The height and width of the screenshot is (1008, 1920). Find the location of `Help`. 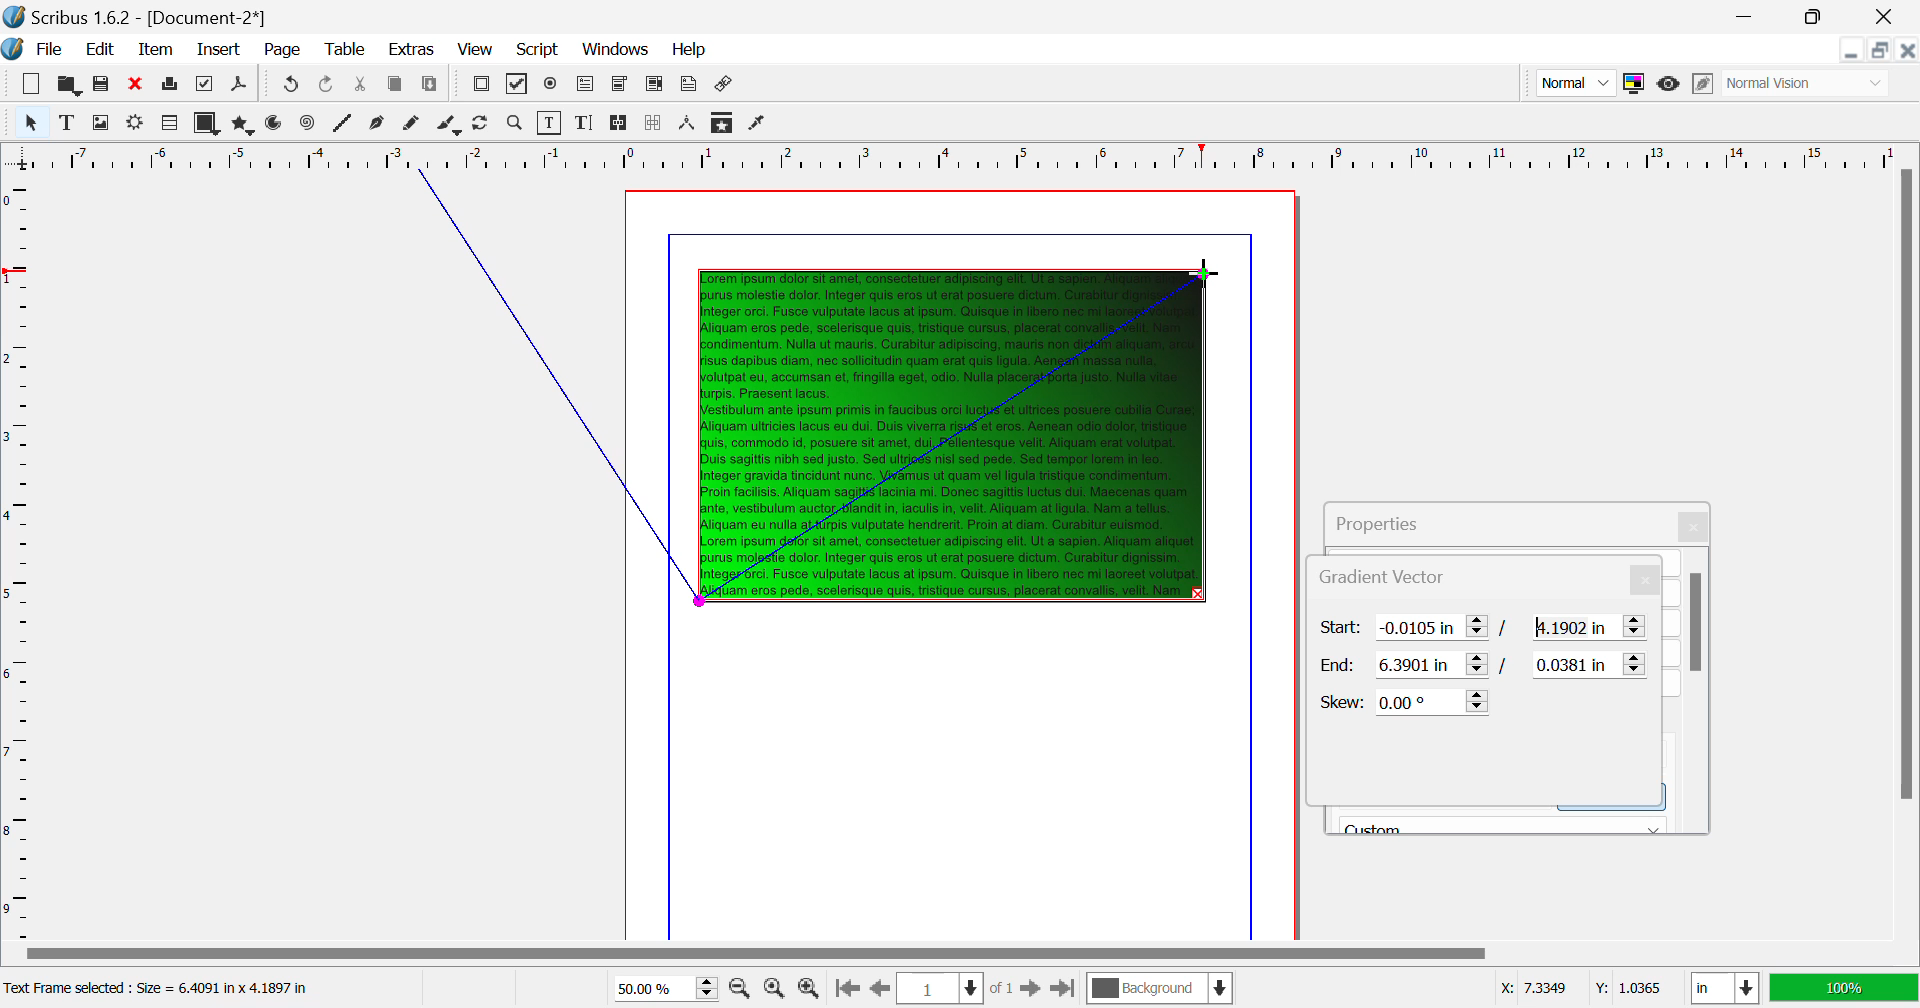

Help is located at coordinates (691, 50).